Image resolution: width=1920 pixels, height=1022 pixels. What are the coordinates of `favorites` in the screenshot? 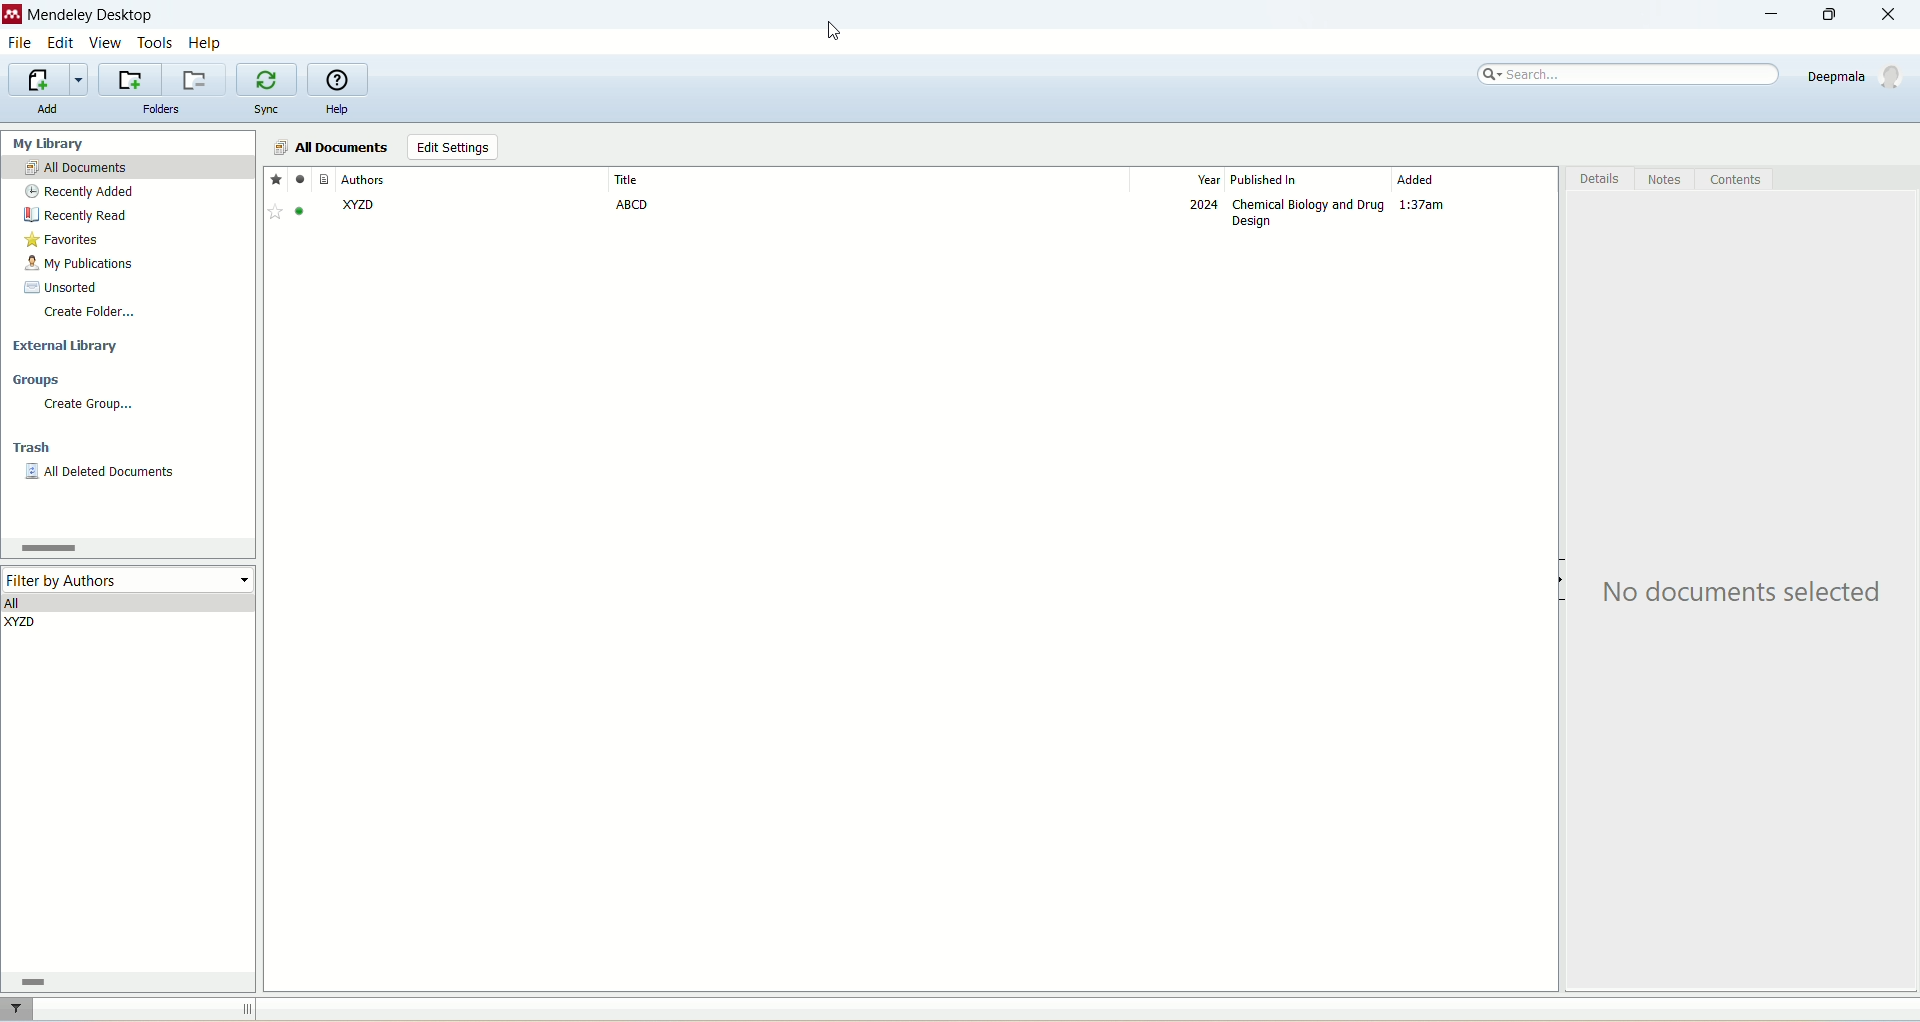 It's located at (64, 242).